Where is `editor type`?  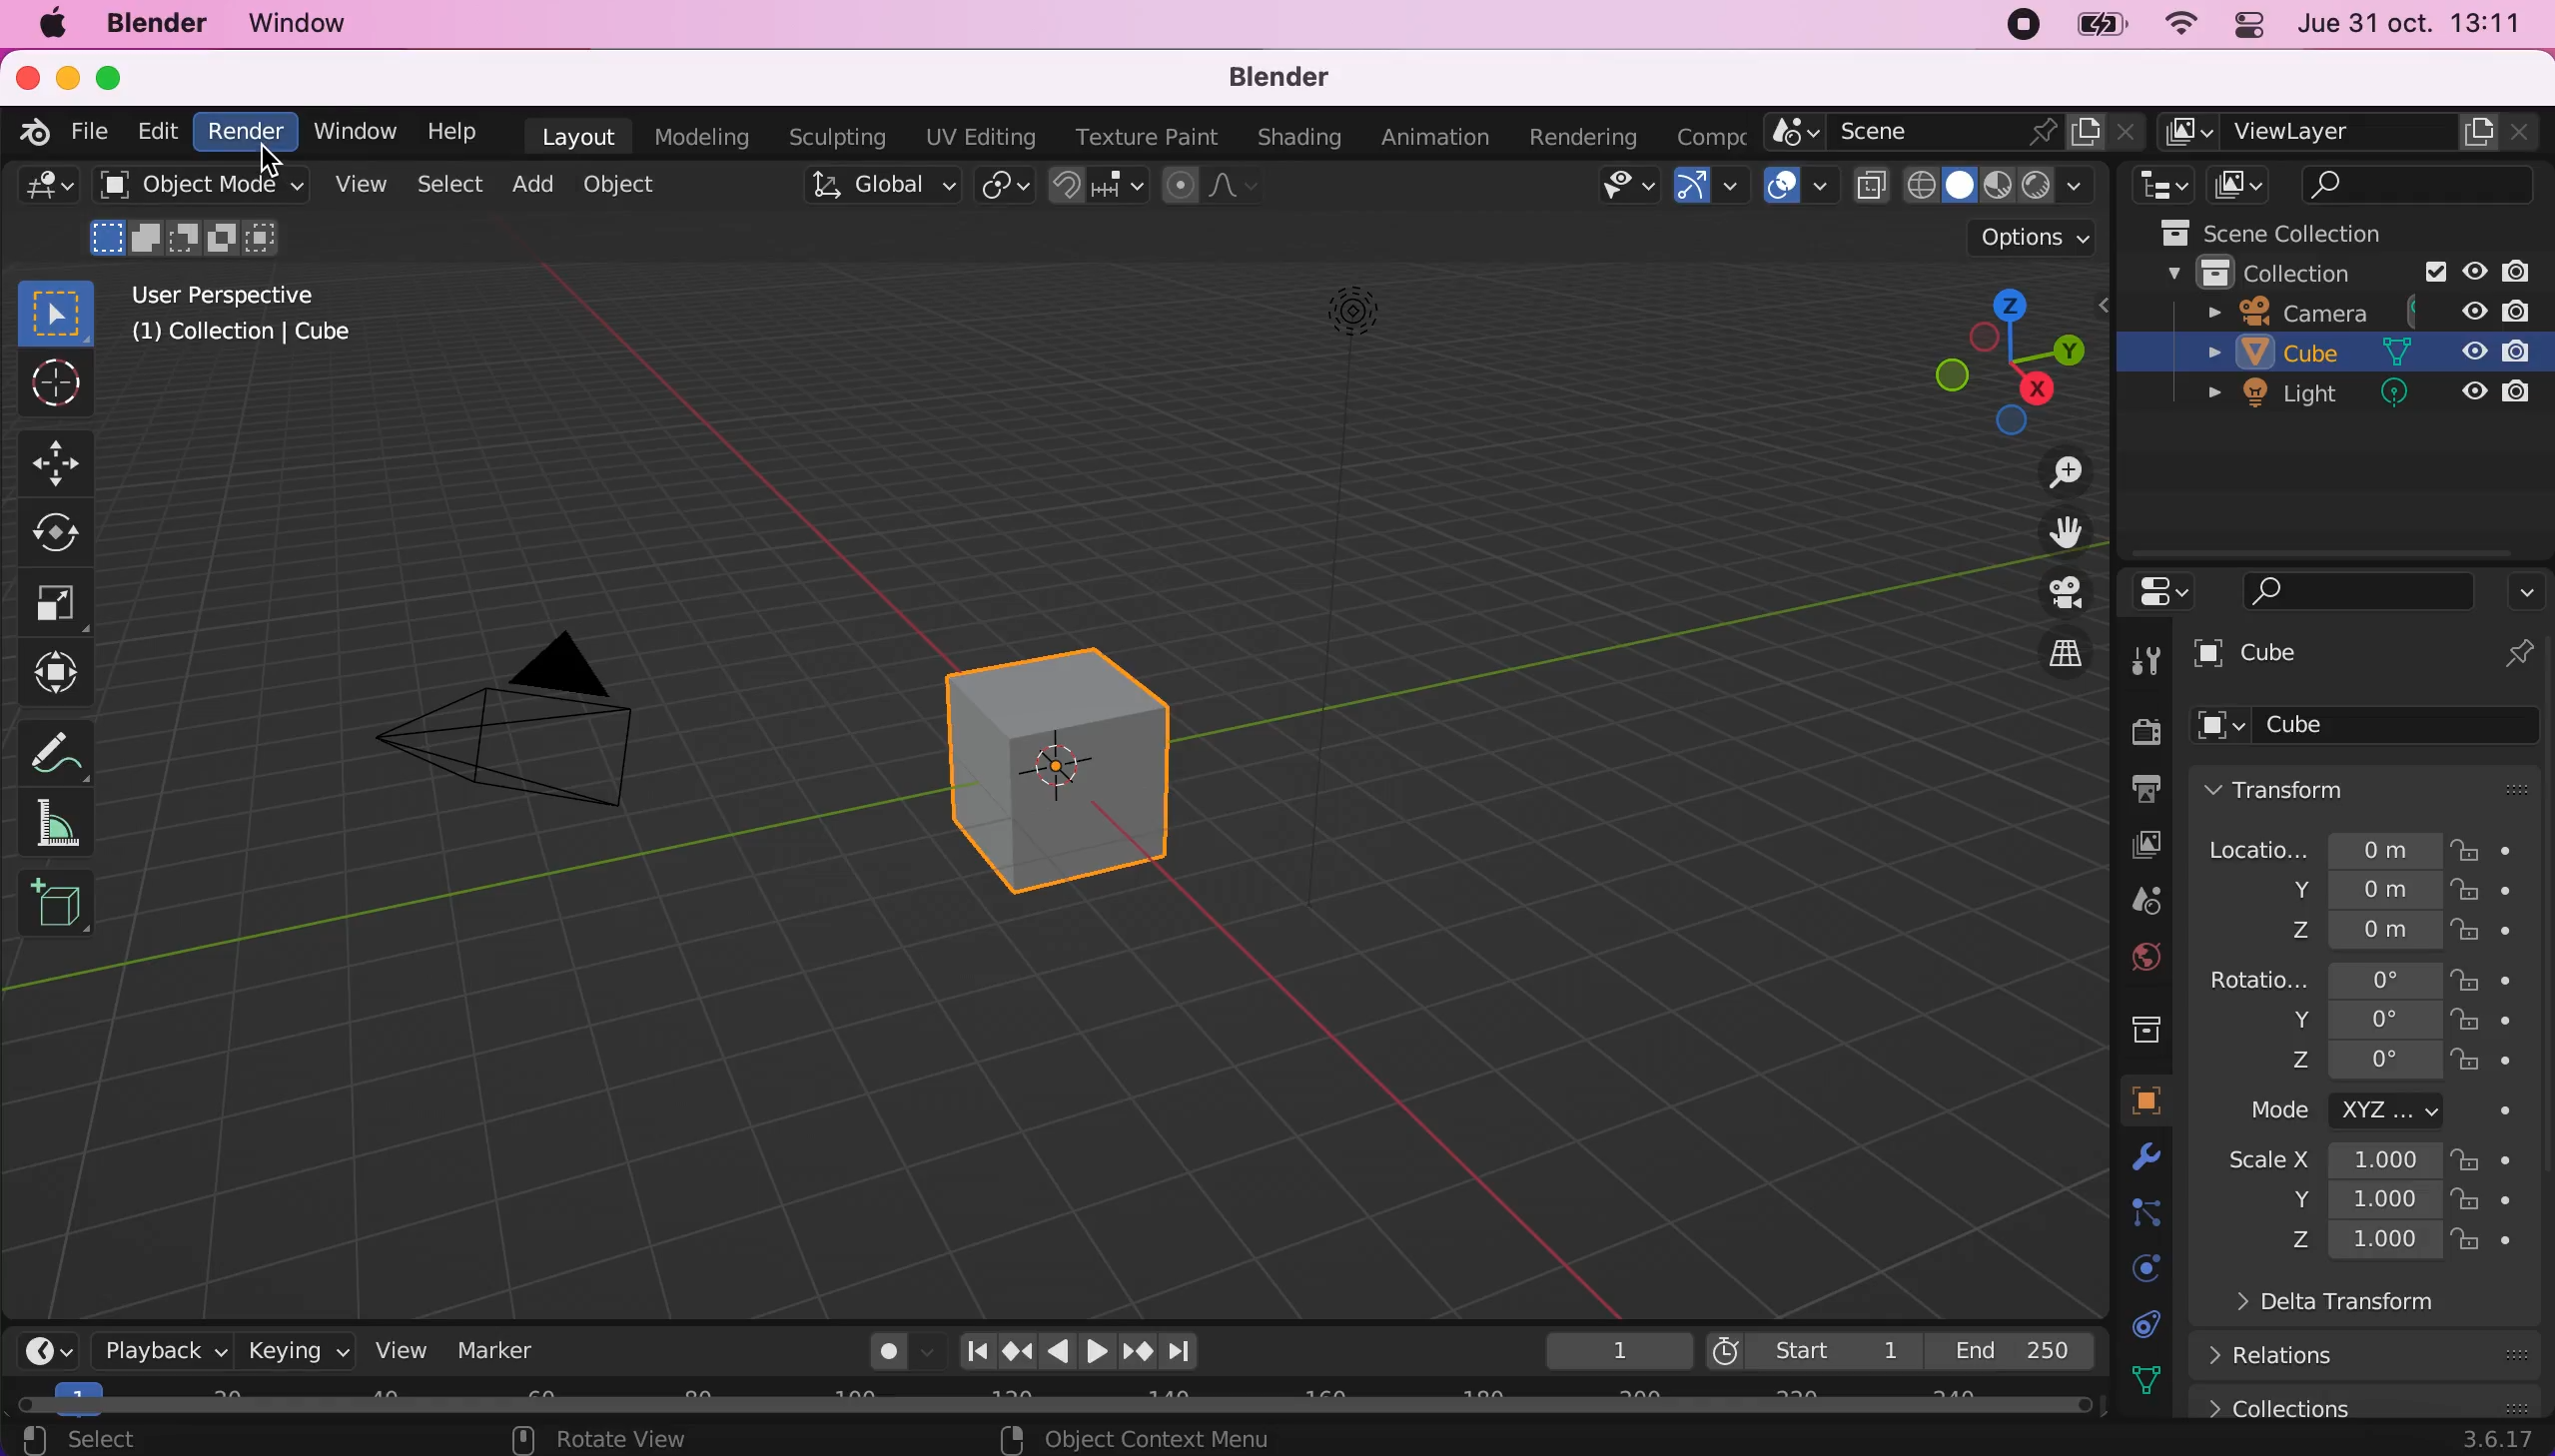
editor type is located at coordinates (50, 191).